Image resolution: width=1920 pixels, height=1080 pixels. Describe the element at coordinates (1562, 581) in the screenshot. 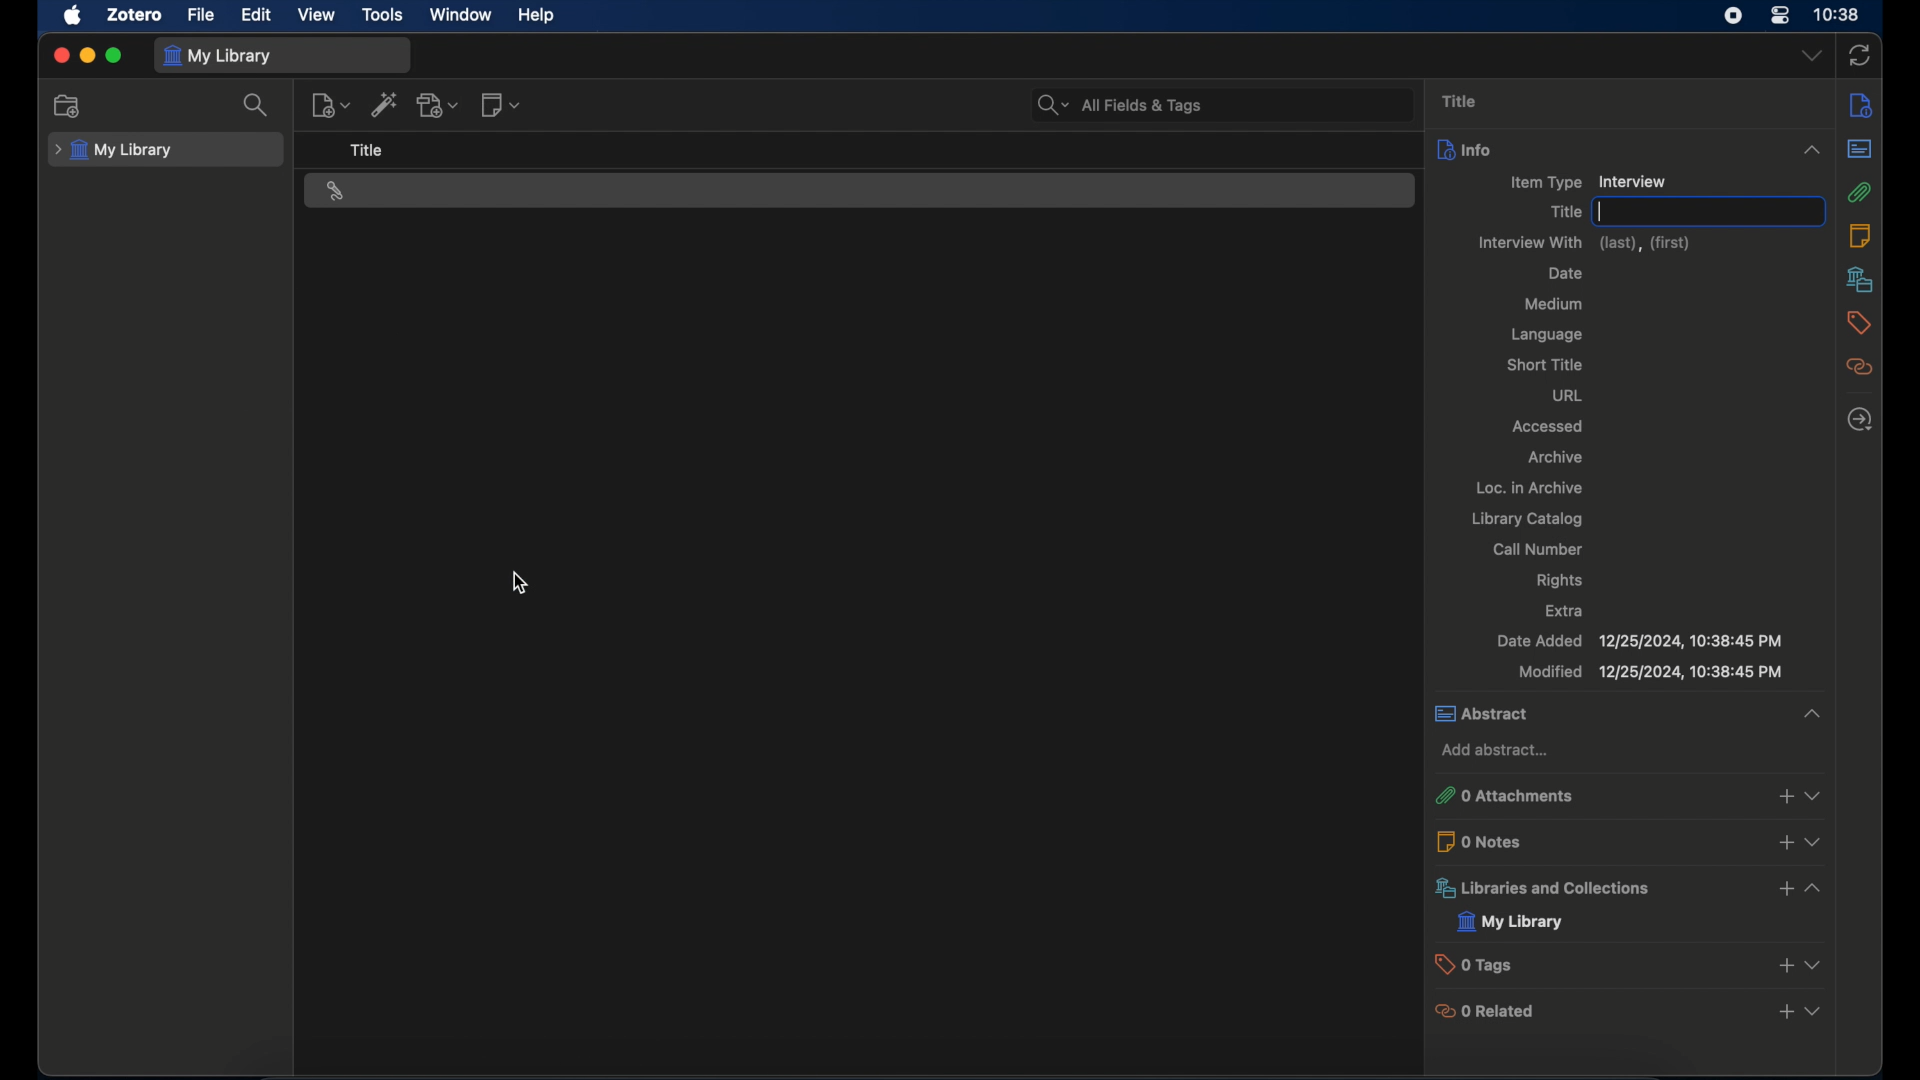

I see `rights` at that location.